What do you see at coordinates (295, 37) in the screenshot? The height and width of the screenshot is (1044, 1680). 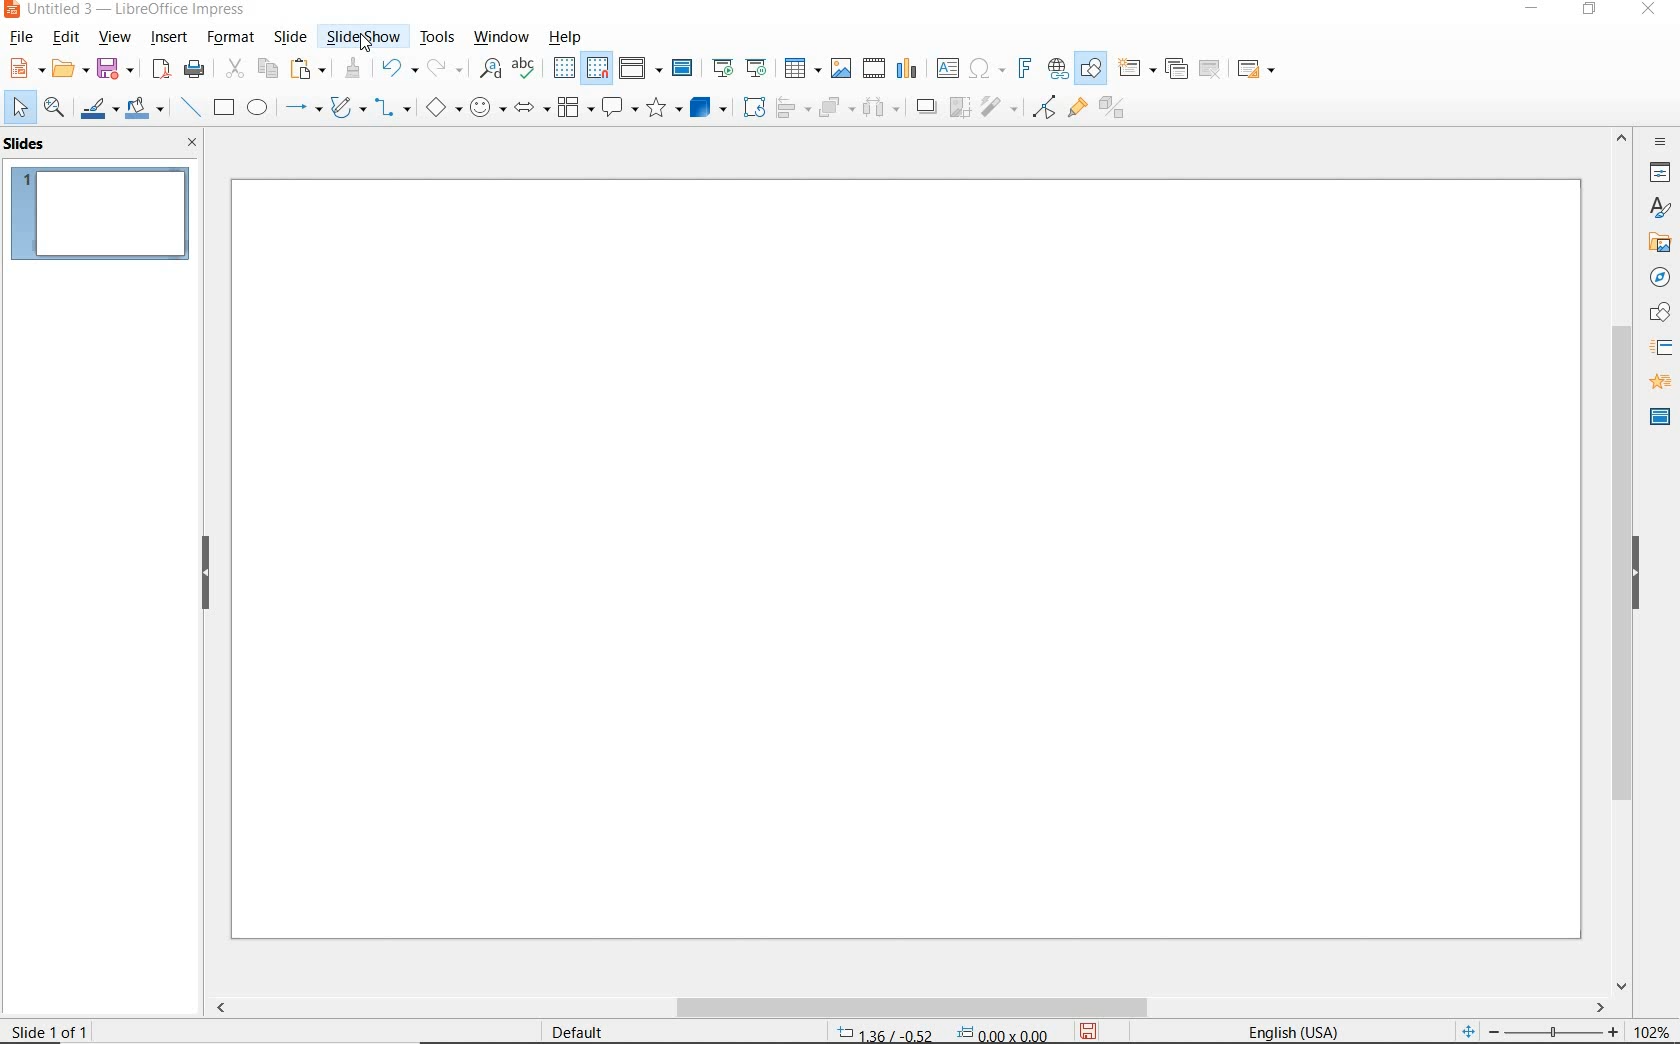 I see `SLIDE` at bounding box center [295, 37].